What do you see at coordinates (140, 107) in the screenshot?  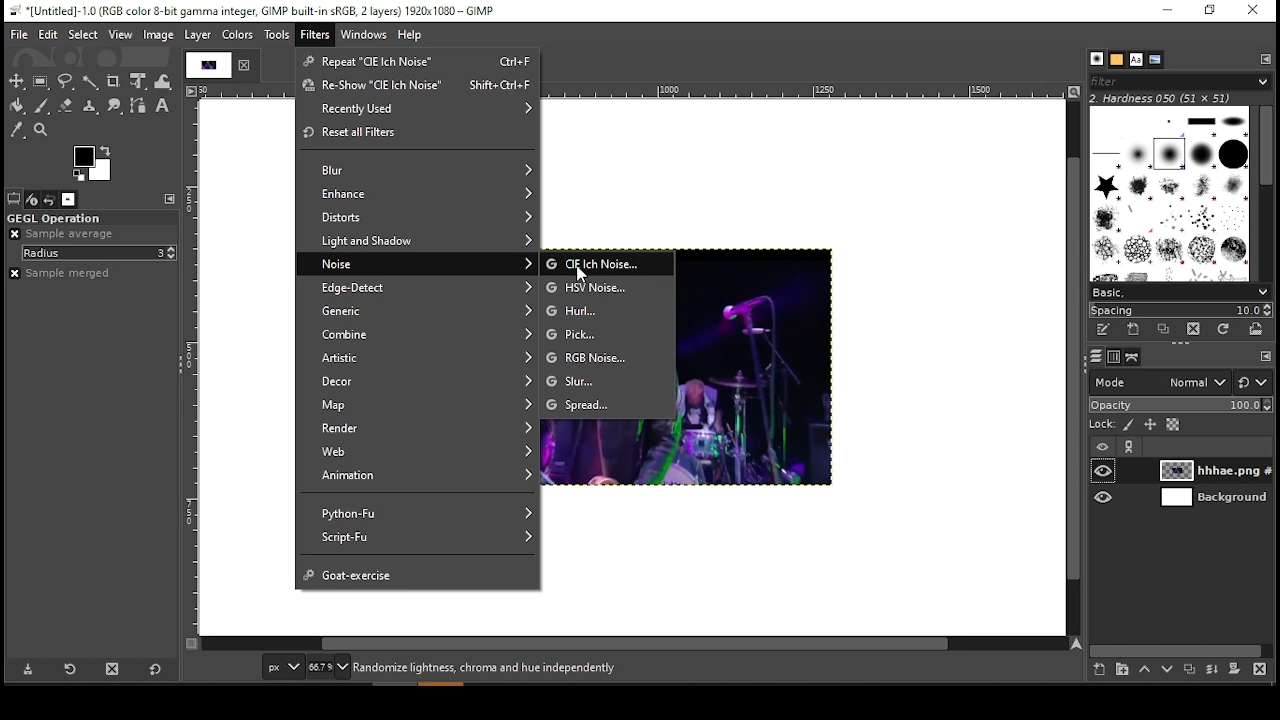 I see `paths tool` at bounding box center [140, 107].